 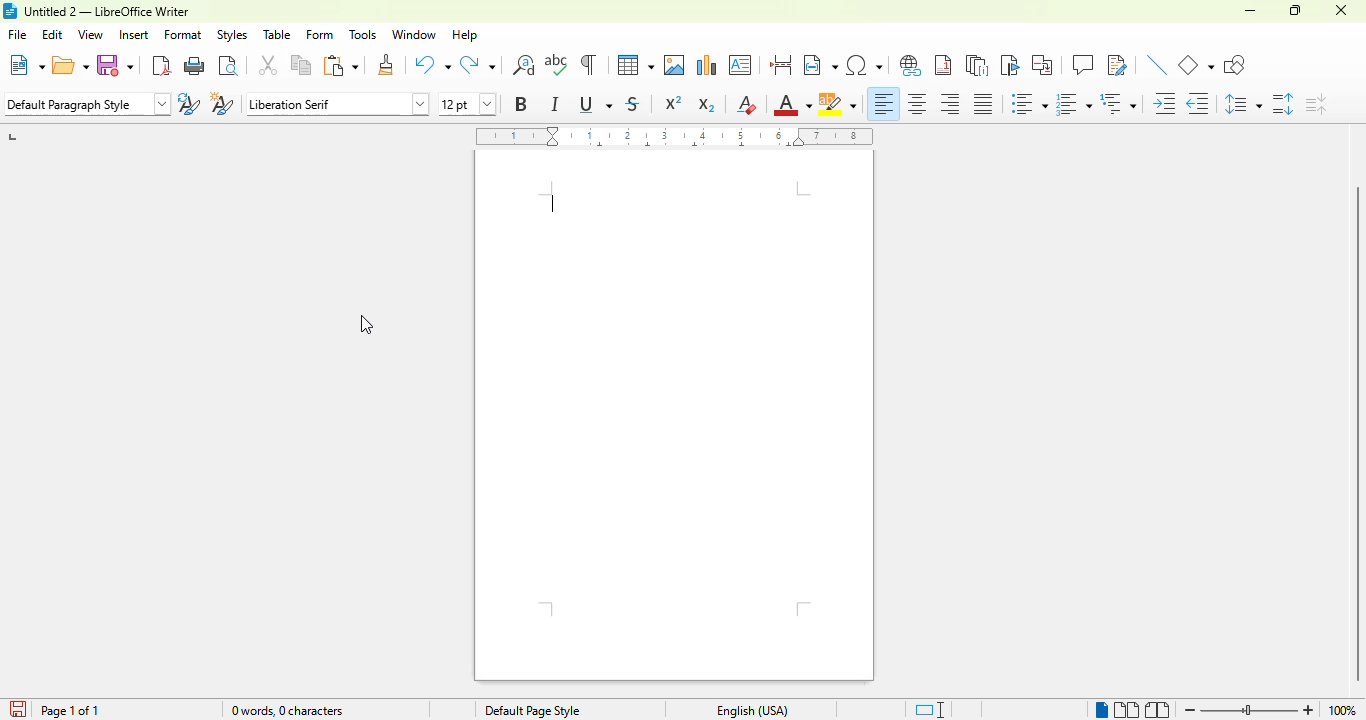 What do you see at coordinates (556, 103) in the screenshot?
I see `italic` at bounding box center [556, 103].